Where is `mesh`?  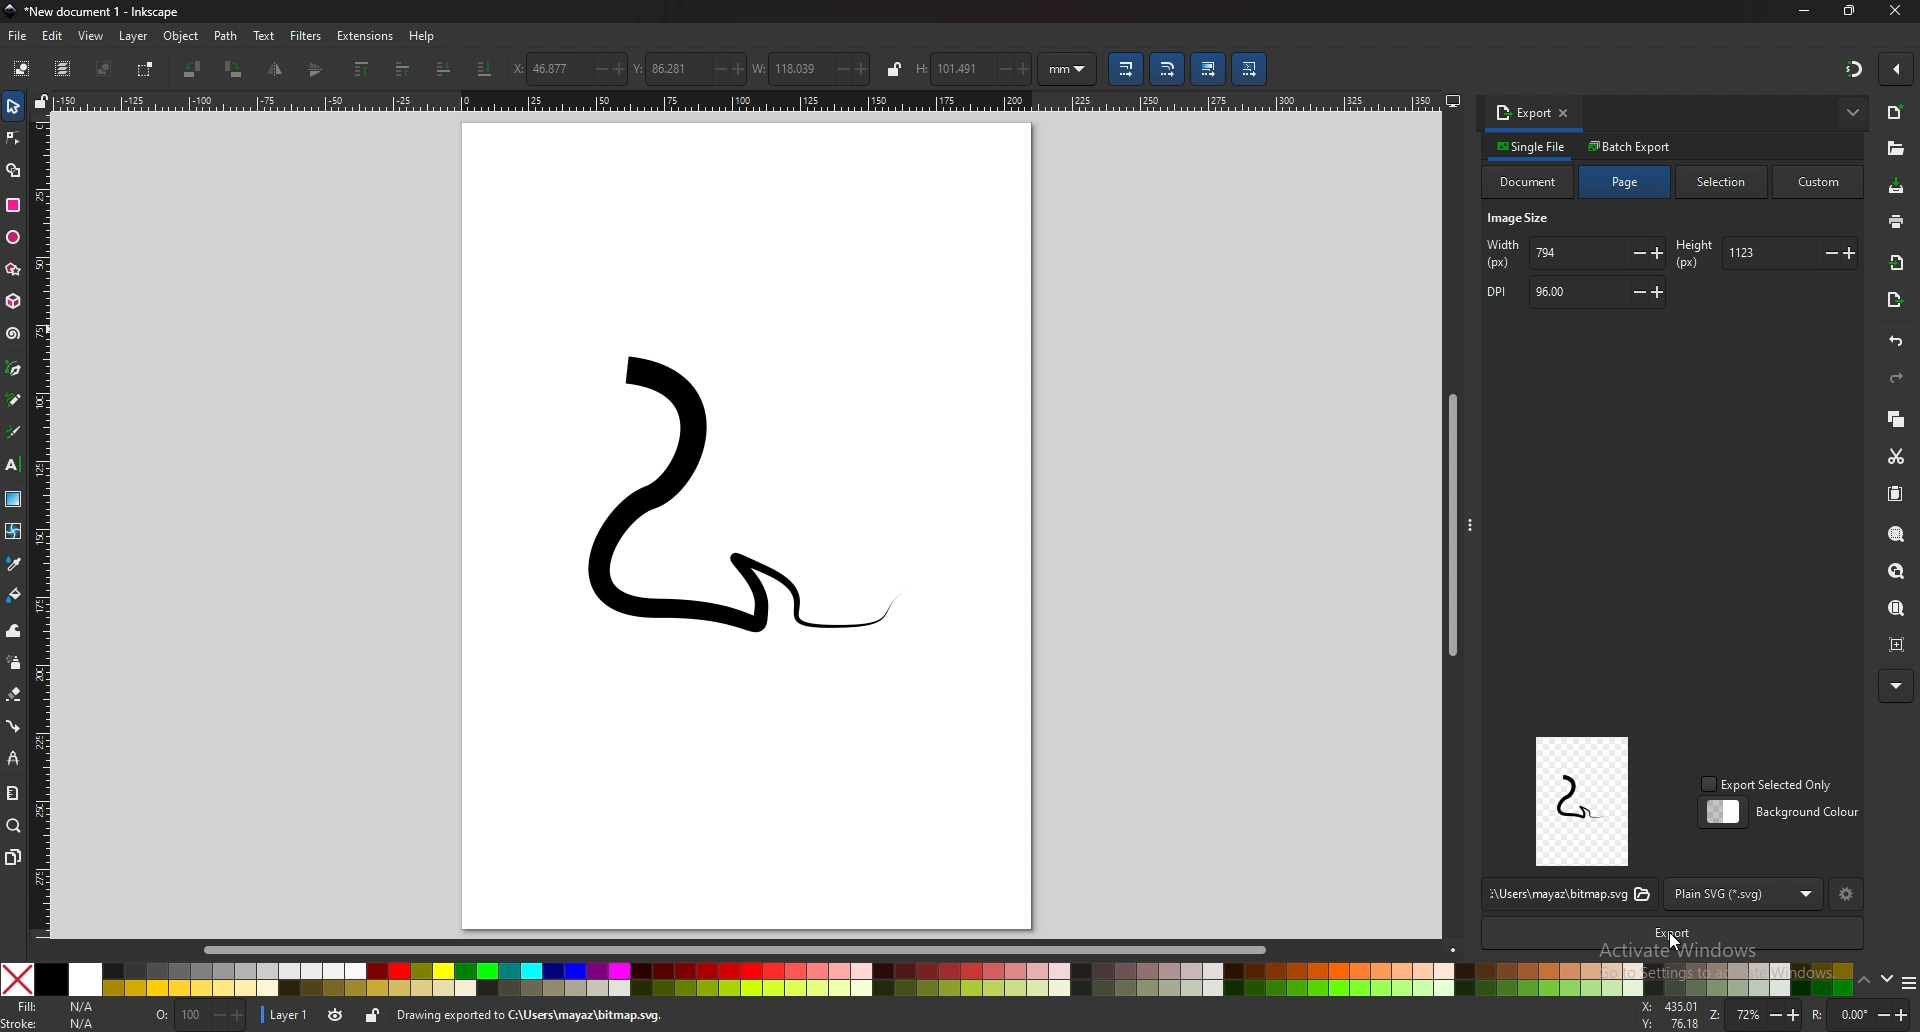 mesh is located at coordinates (14, 530).